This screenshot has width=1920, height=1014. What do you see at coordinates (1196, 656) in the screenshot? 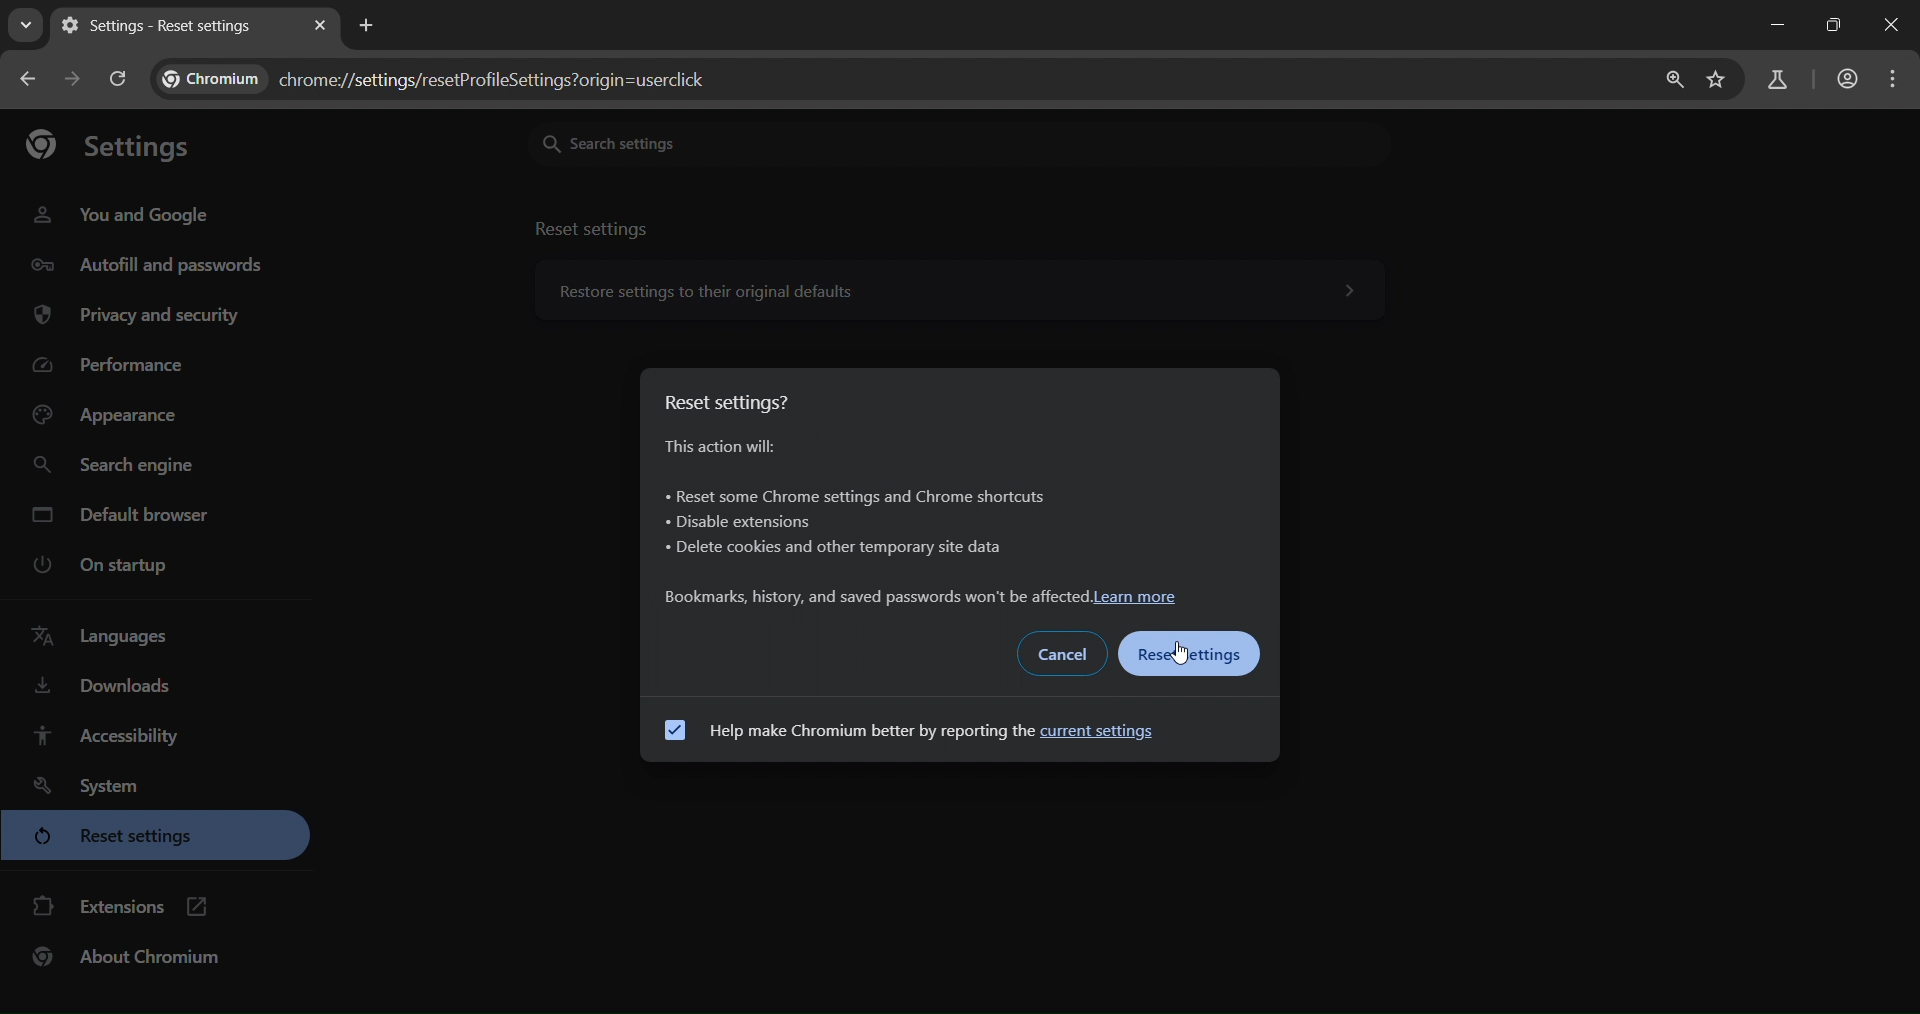
I see `reset settings` at bounding box center [1196, 656].